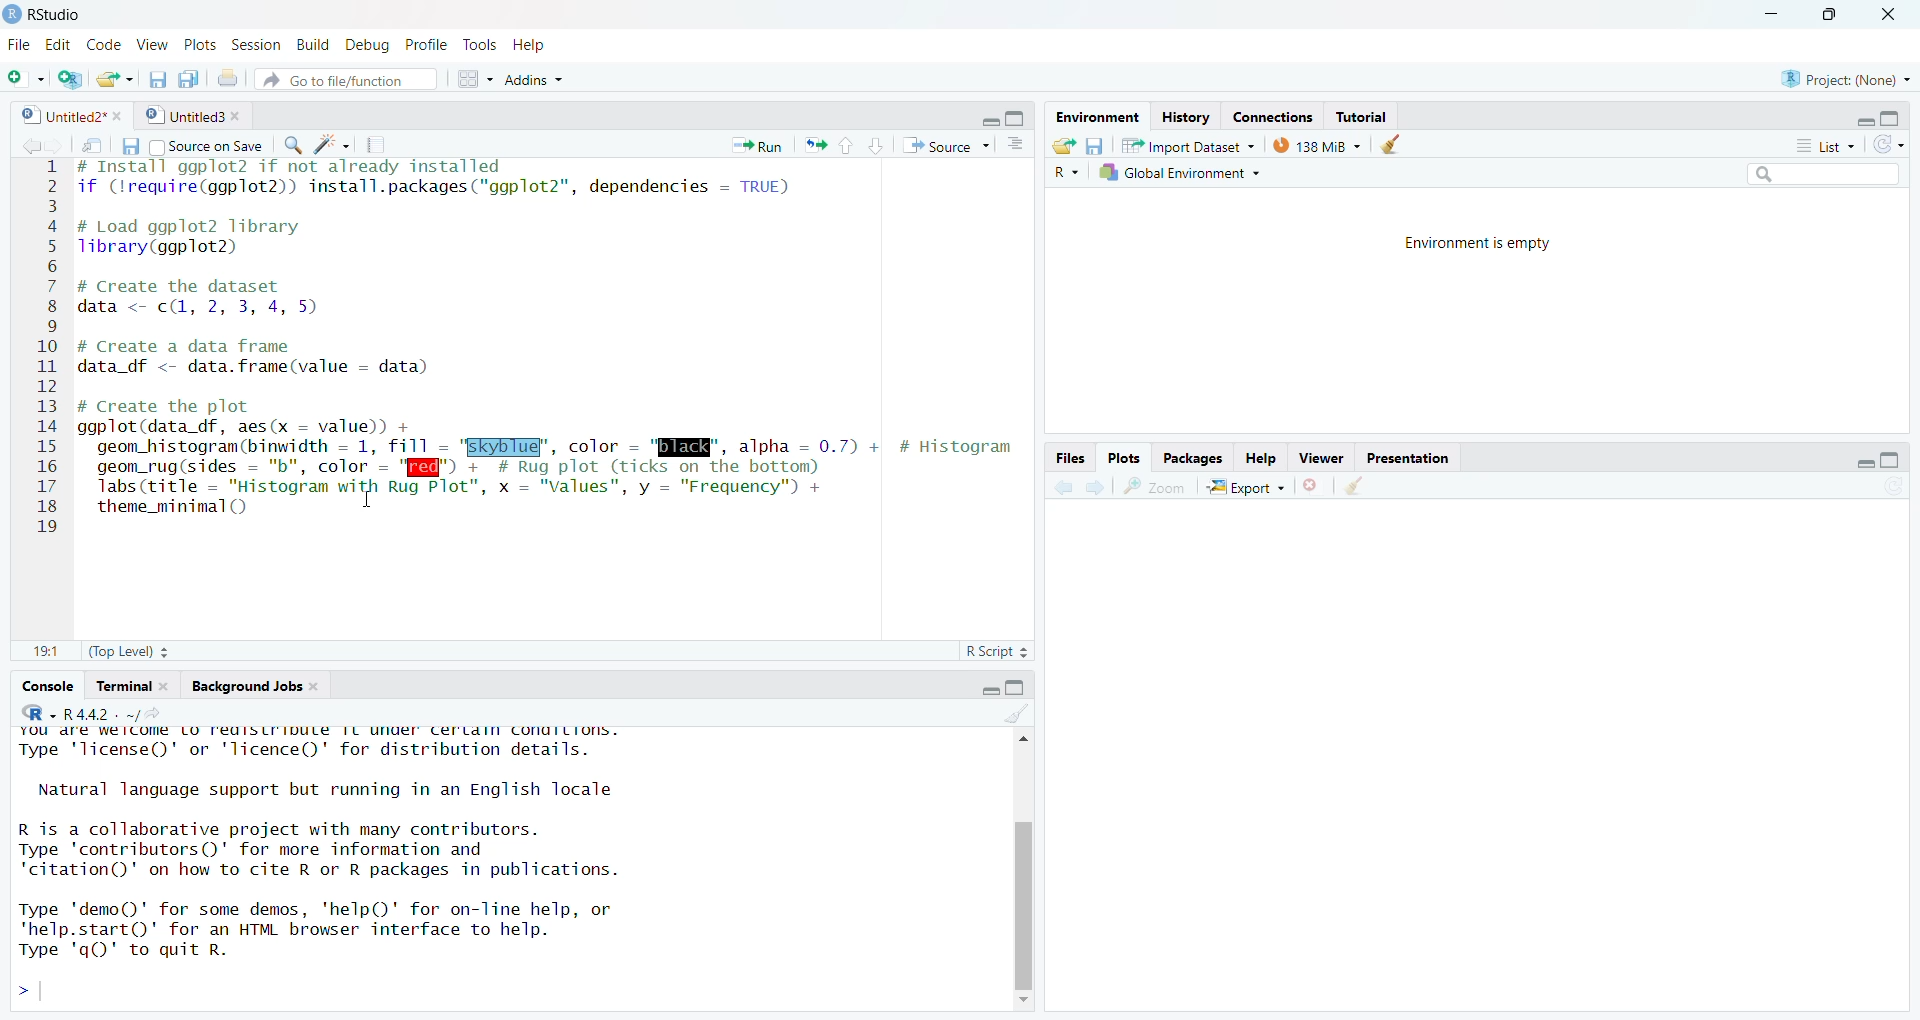  What do you see at coordinates (1312, 486) in the screenshot?
I see `Remove current viewer` at bounding box center [1312, 486].